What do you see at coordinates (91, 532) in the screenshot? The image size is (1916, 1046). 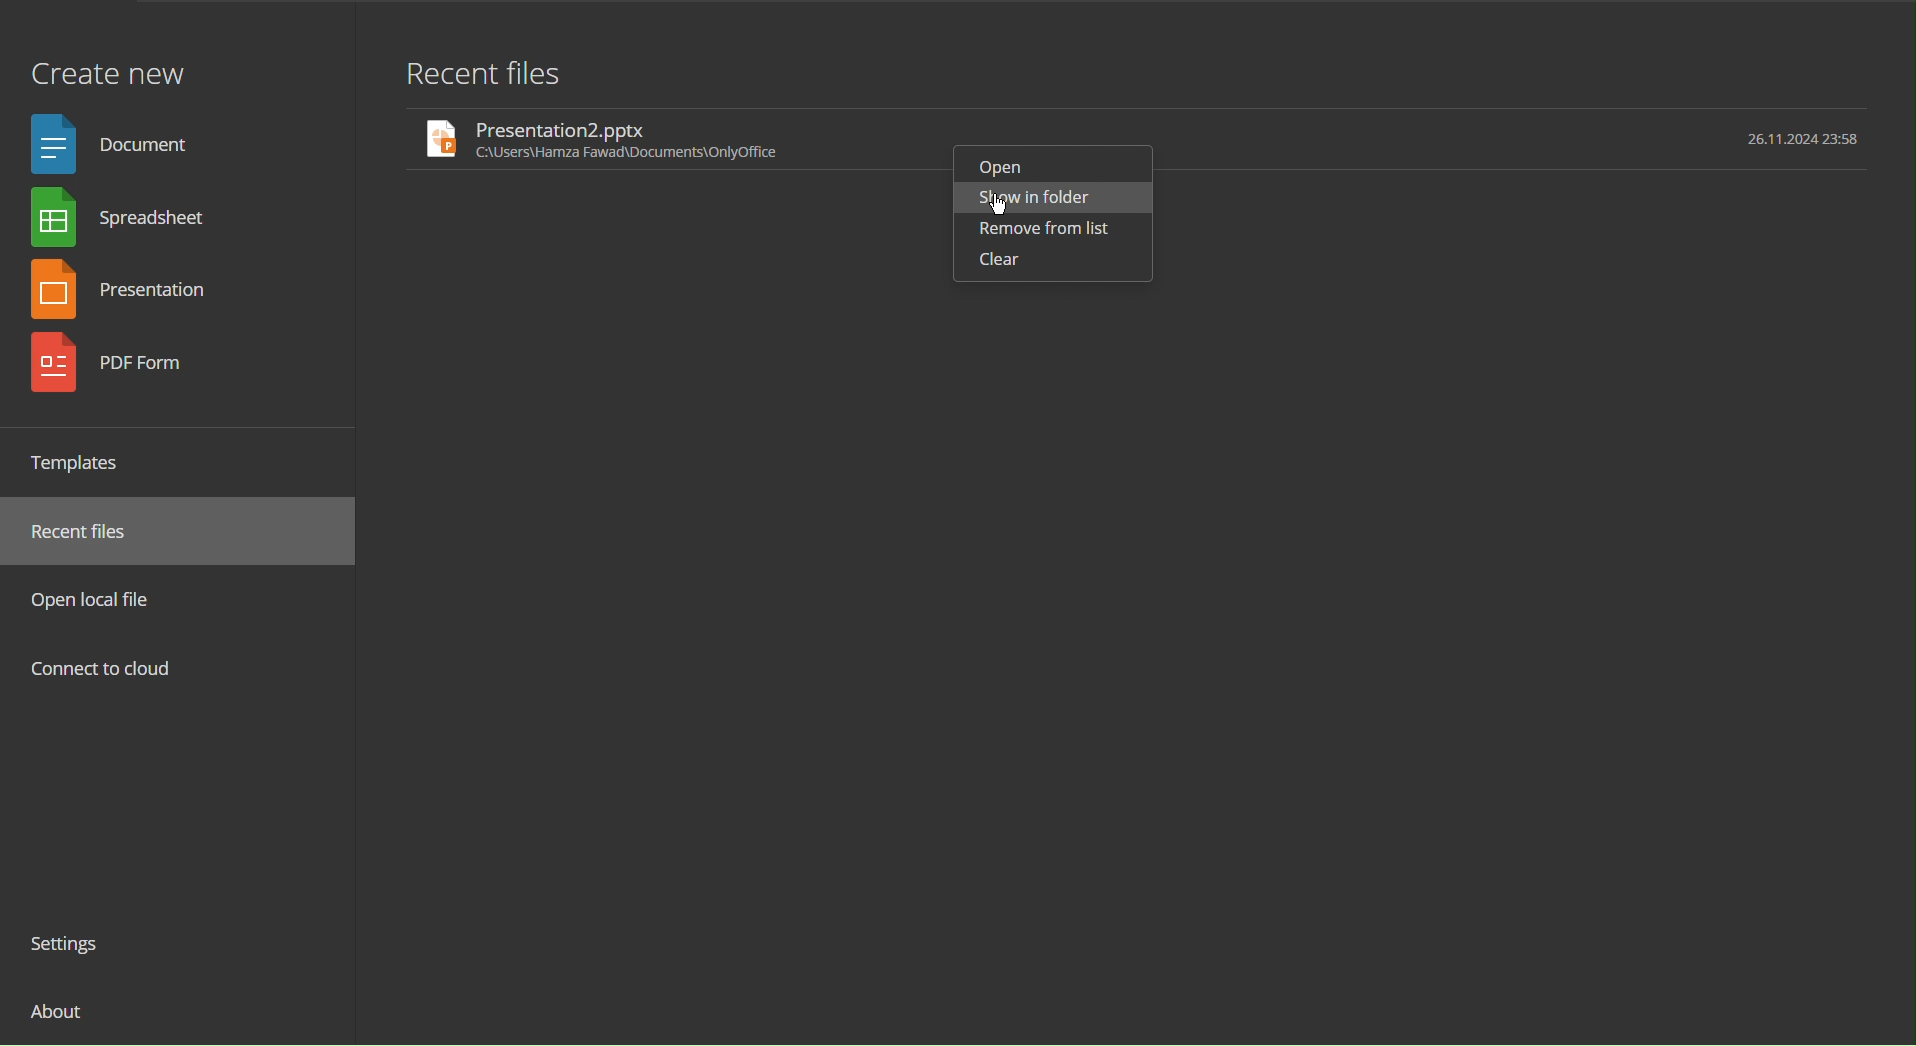 I see `Recent Files` at bounding box center [91, 532].